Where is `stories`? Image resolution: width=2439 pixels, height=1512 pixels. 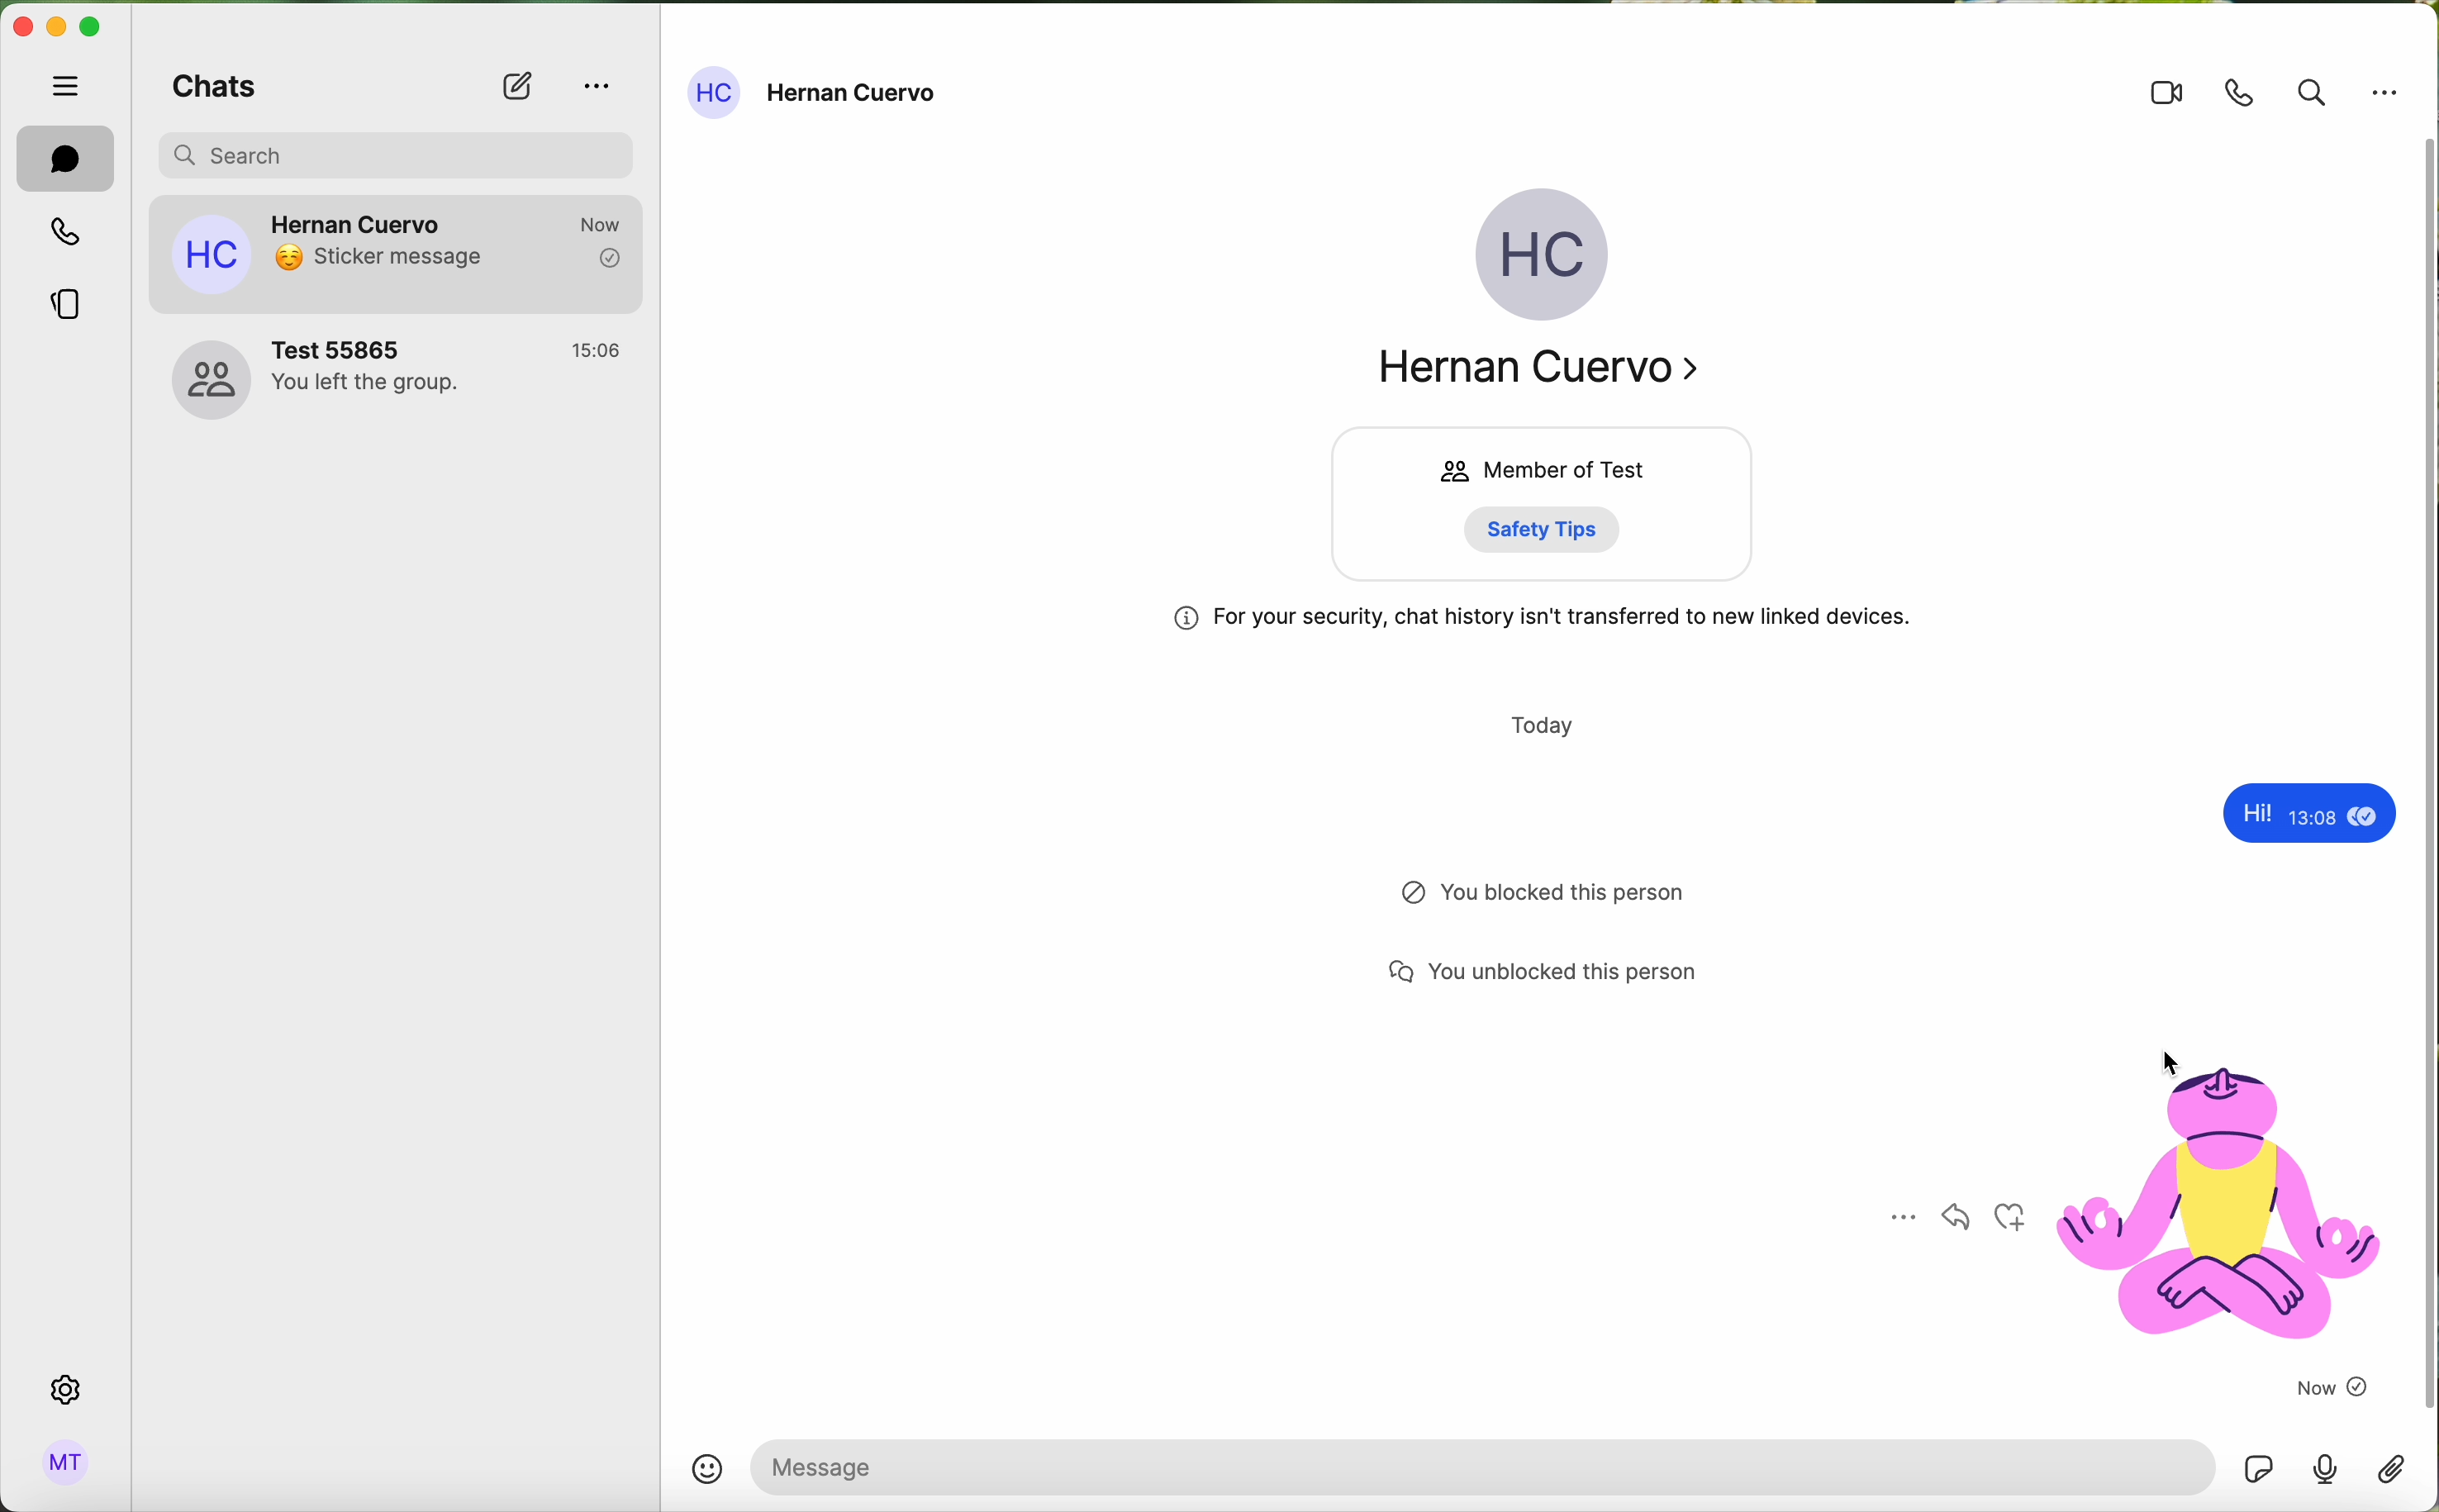 stories is located at coordinates (66, 310).